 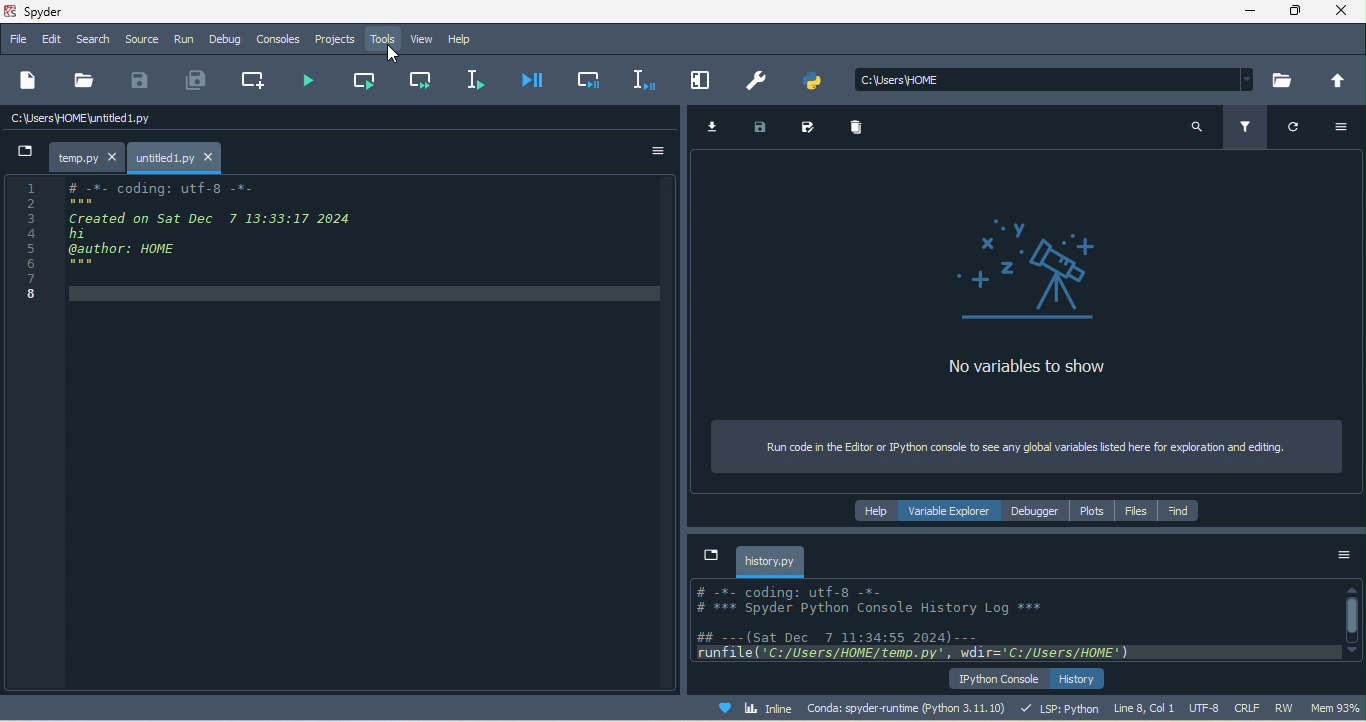 What do you see at coordinates (115, 121) in the screenshot?
I see `c\users\home\untitled1` at bounding box center [115, 121].